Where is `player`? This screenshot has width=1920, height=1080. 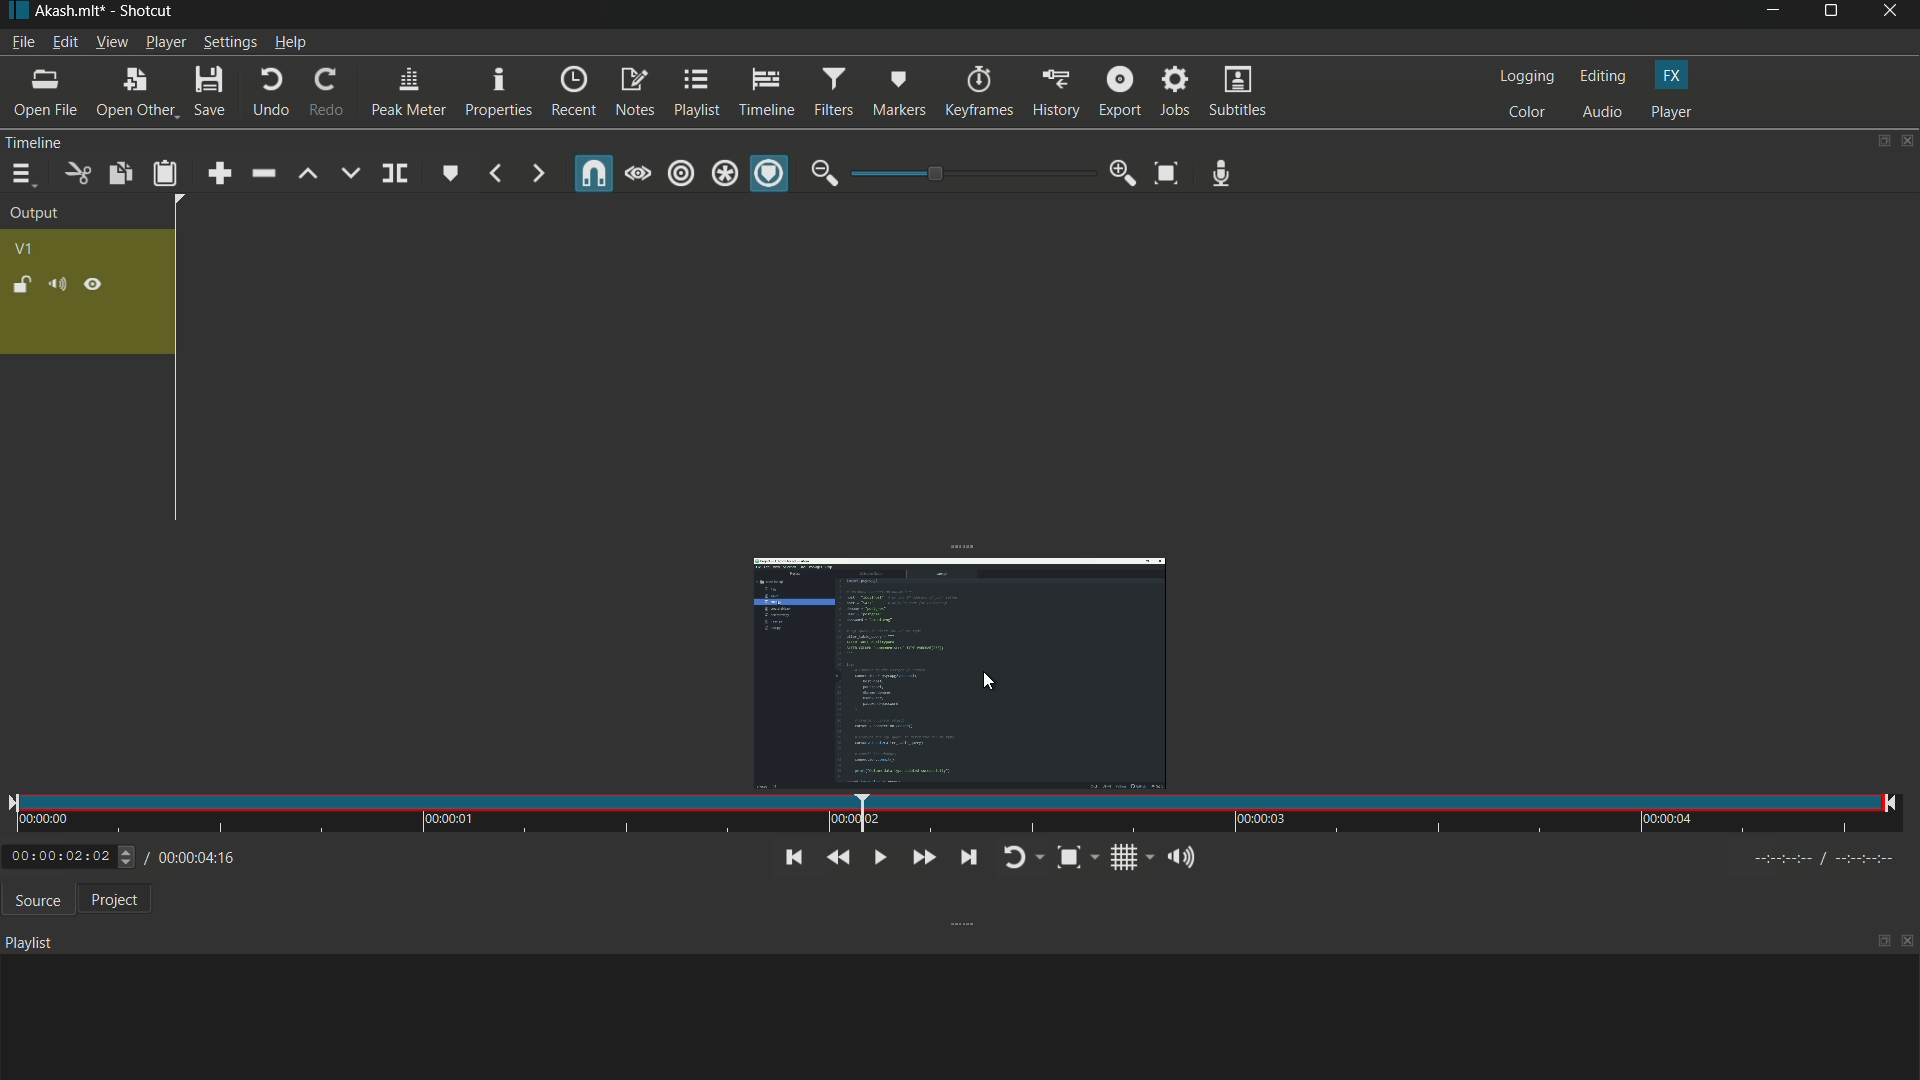
player is located at coordinates (1672, 112).